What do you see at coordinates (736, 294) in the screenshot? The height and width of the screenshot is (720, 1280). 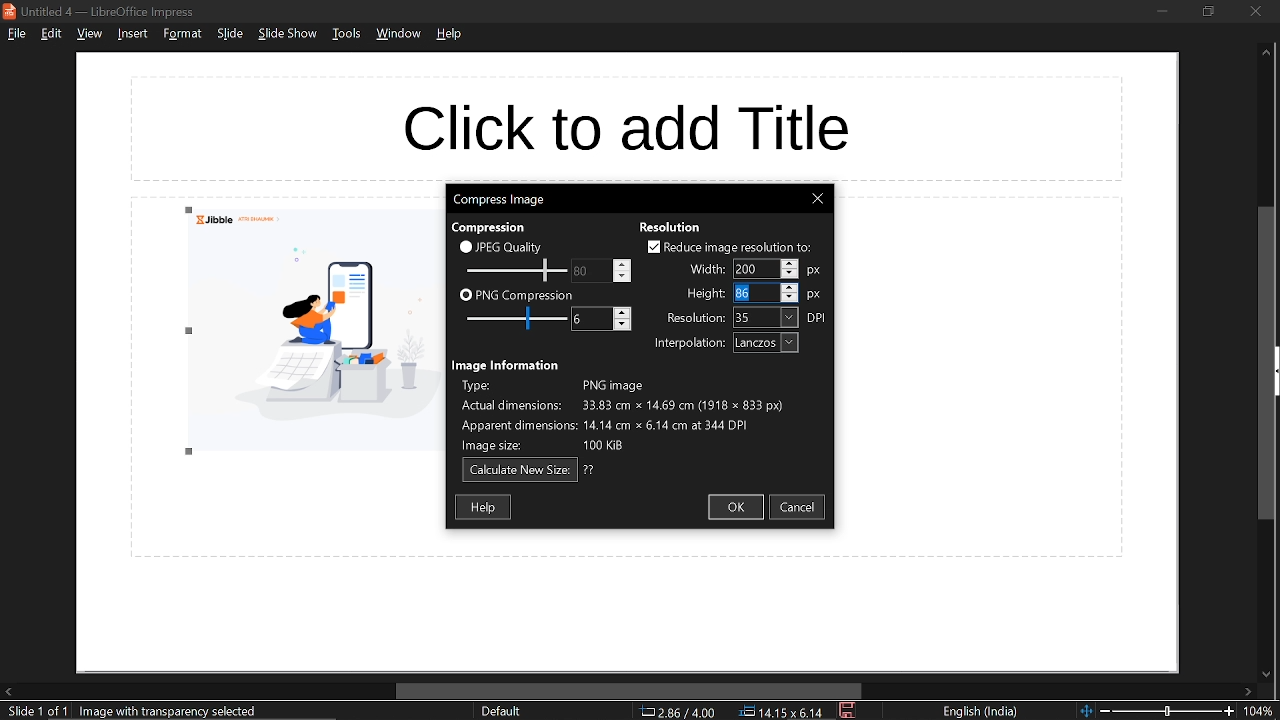 I see `Cursor` at bounding box center [736, 294].